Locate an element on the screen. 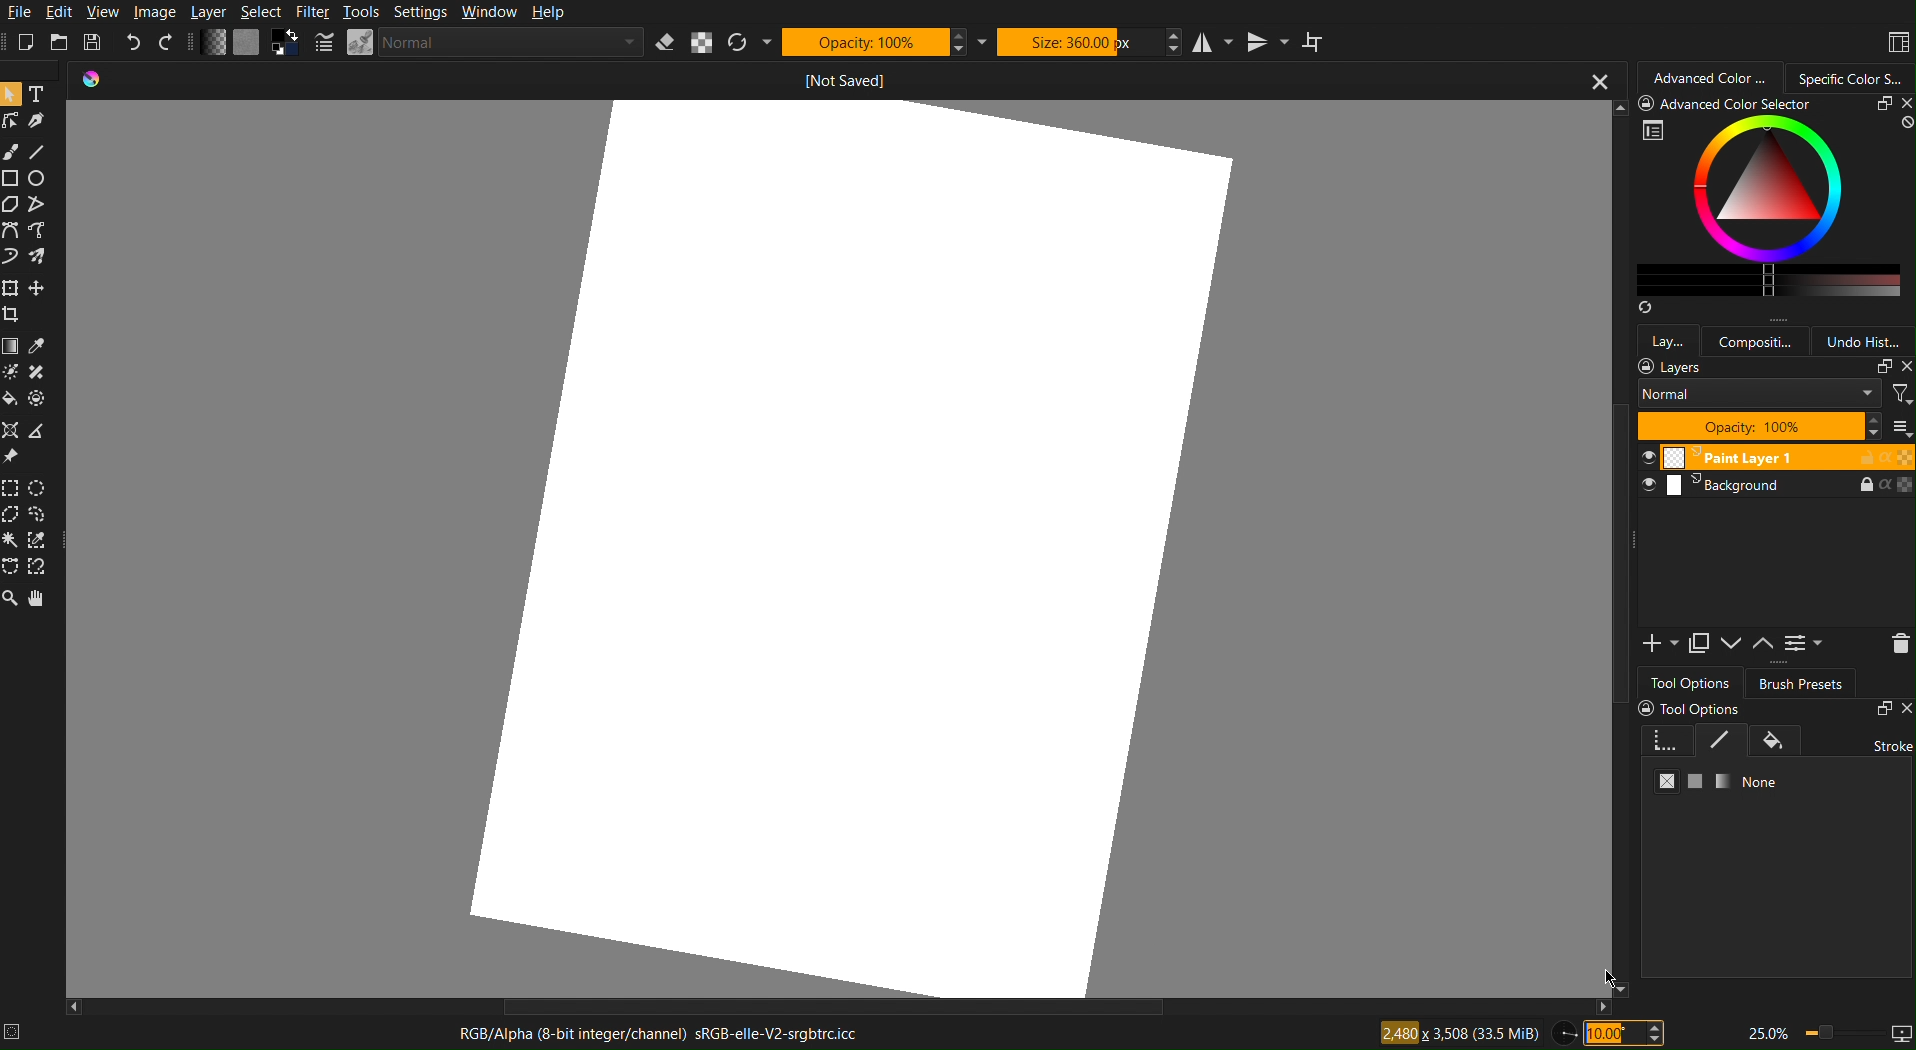 The height and width of the screenshot is (1050, 1916). layers is located at coordinates (1672, 368).